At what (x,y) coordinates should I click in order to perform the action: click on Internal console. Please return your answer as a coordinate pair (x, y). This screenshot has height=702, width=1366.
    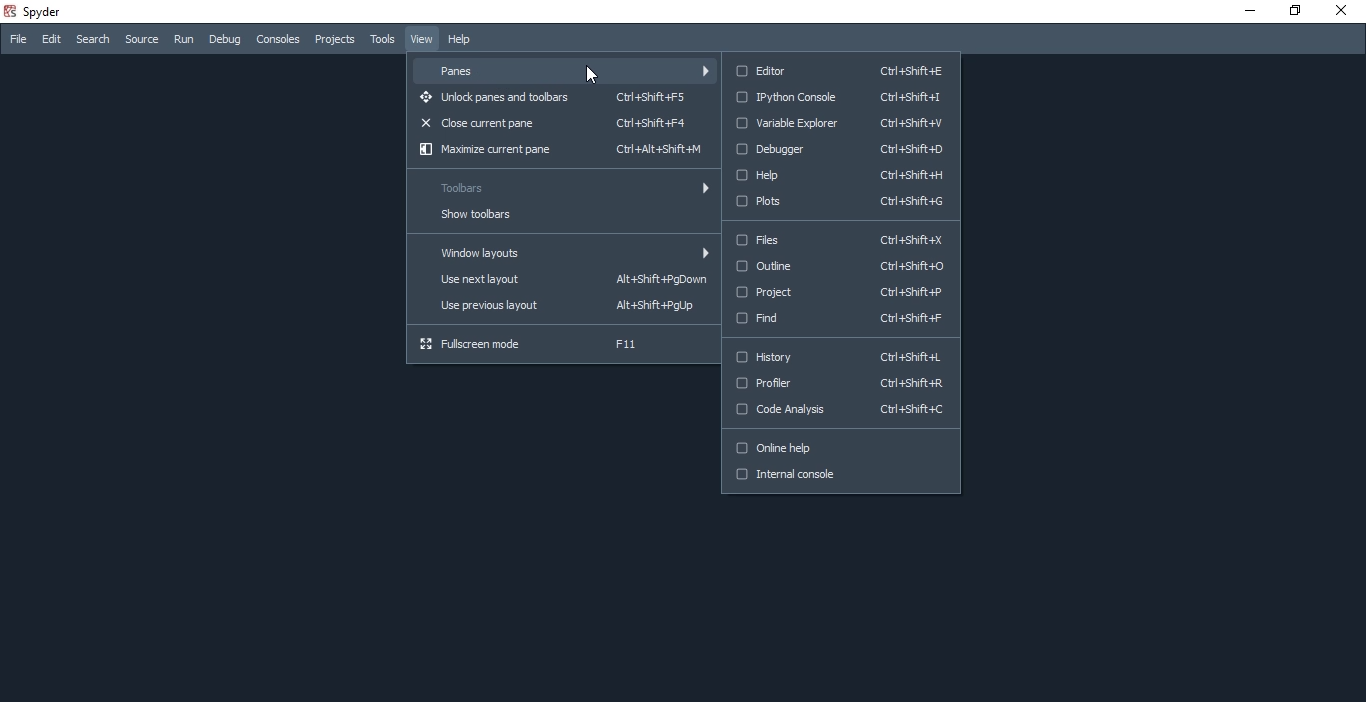
    Looking at the image, I should click on (841, 477).